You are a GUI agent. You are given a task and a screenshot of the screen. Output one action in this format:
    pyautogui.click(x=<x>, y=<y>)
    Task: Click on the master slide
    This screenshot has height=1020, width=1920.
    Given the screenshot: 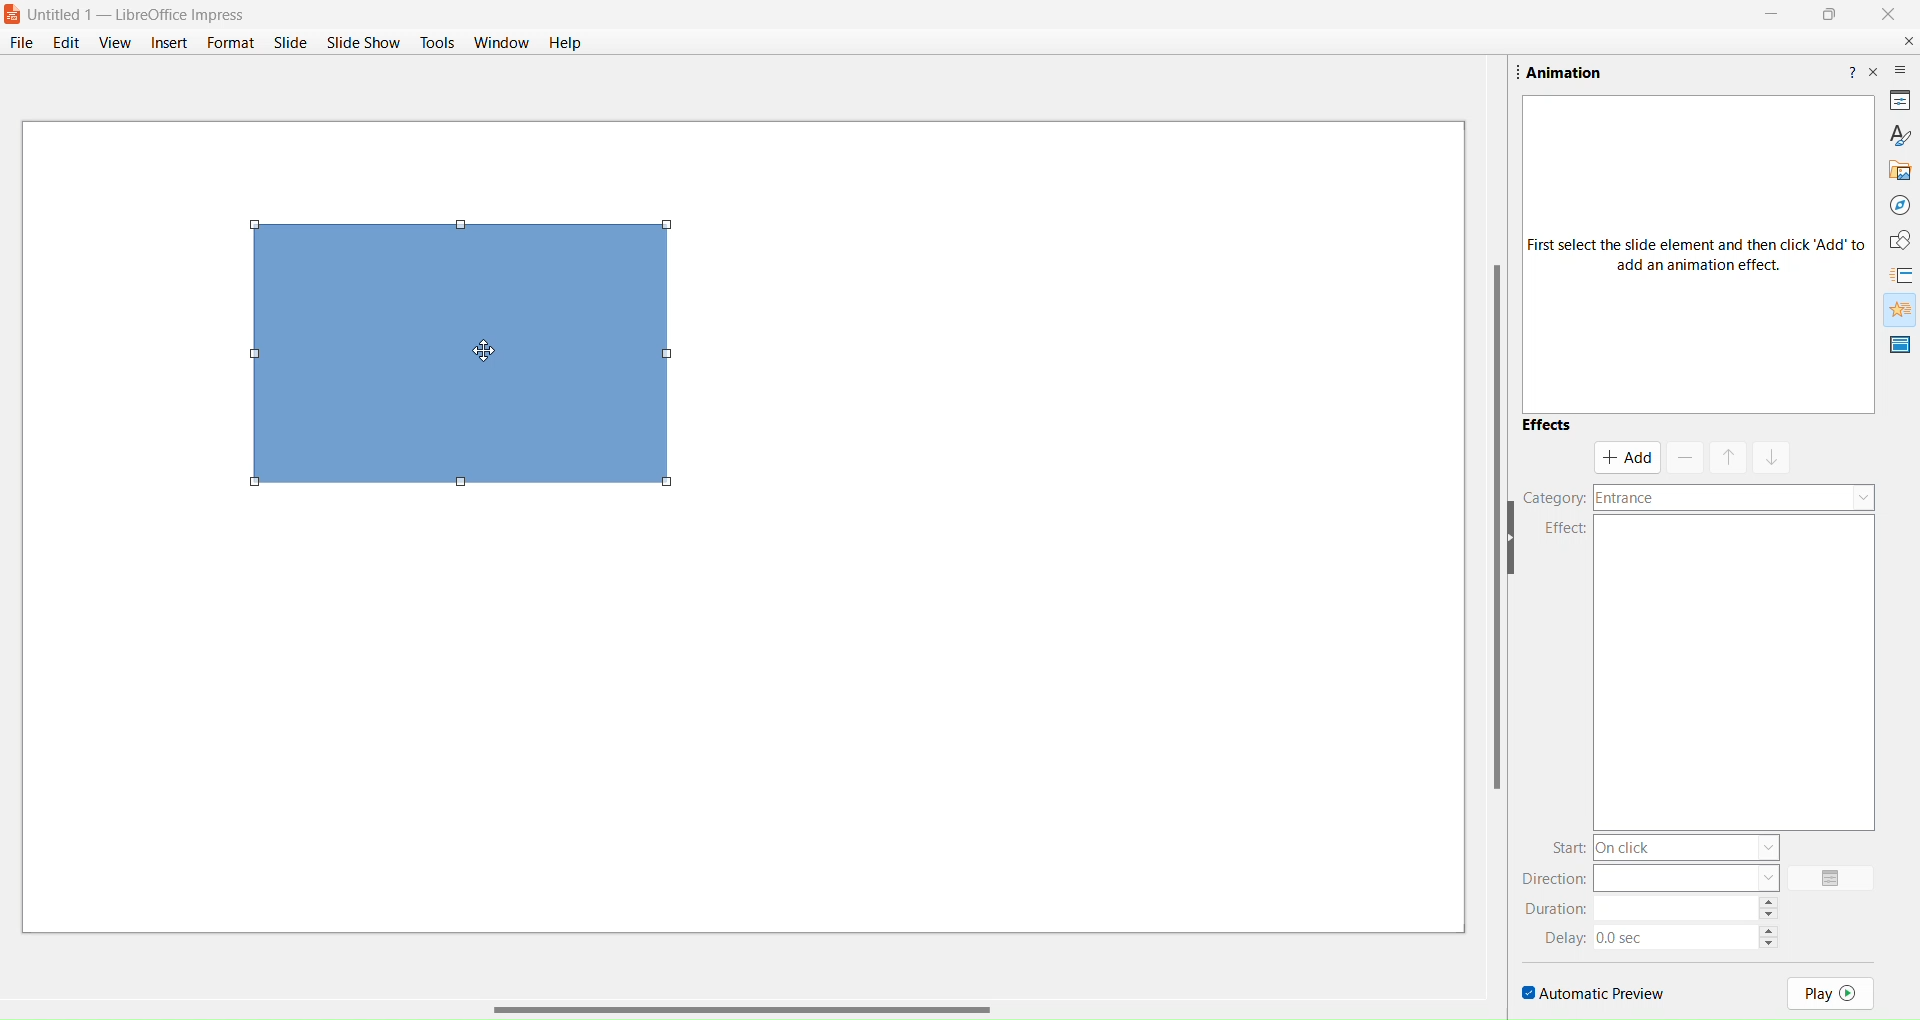 What is the action you would take?
    pyautogui.click(x=1899, y=345)
    